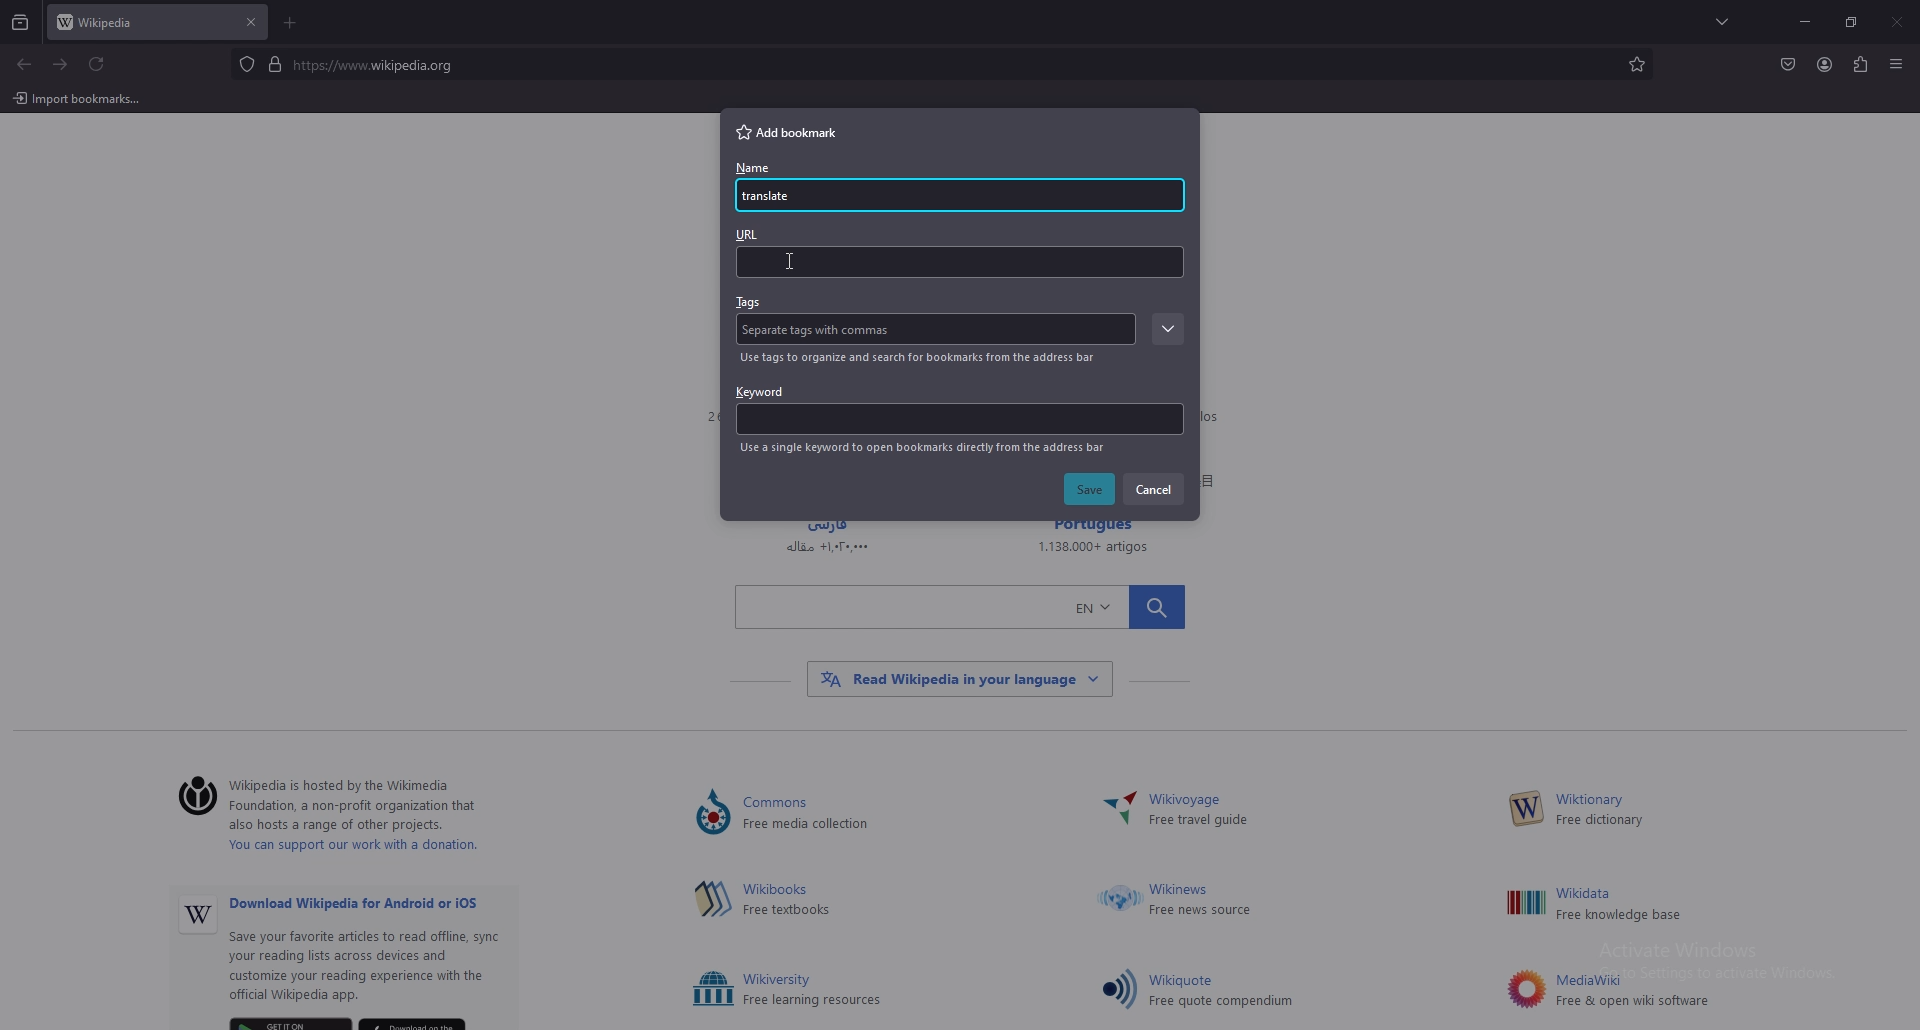  I want to click on ‘Wikipedia is hosted by the Wikimedia

) Foundation, a non-profit organization that
also hosts a range of other projects.
You can support our work with a donation., so click(370, 818).